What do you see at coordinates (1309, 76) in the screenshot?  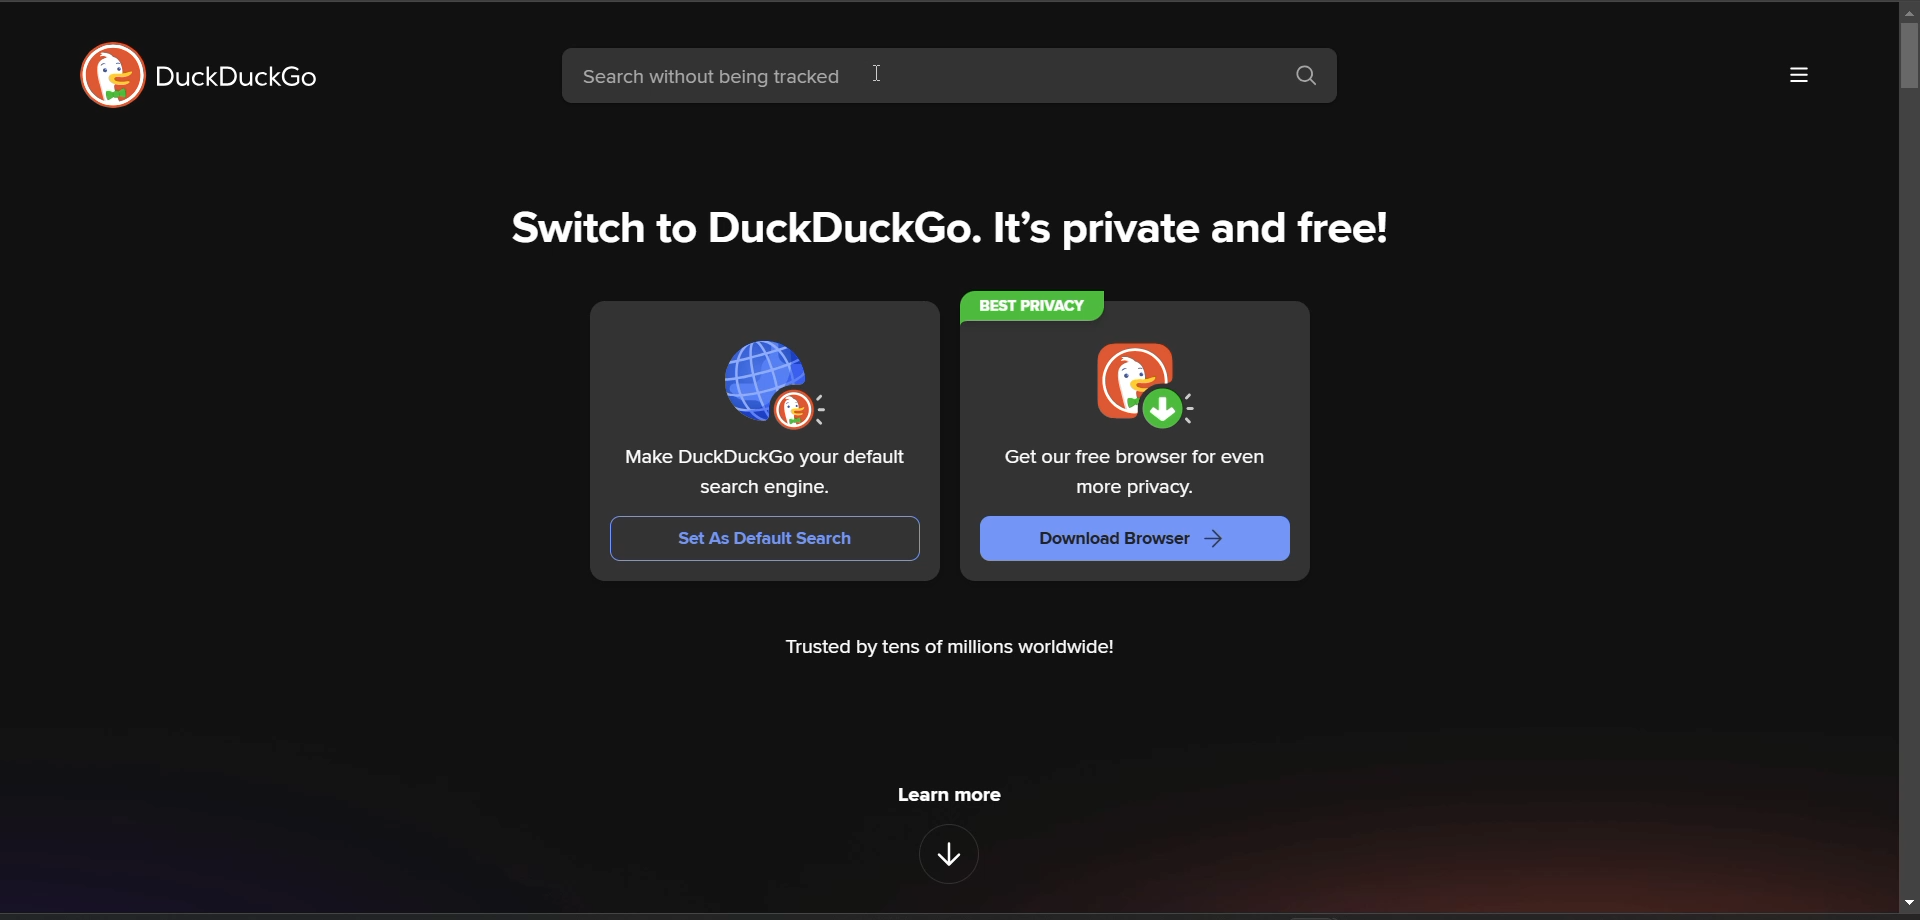 I see `search button` at bounding box center [1309, 76].